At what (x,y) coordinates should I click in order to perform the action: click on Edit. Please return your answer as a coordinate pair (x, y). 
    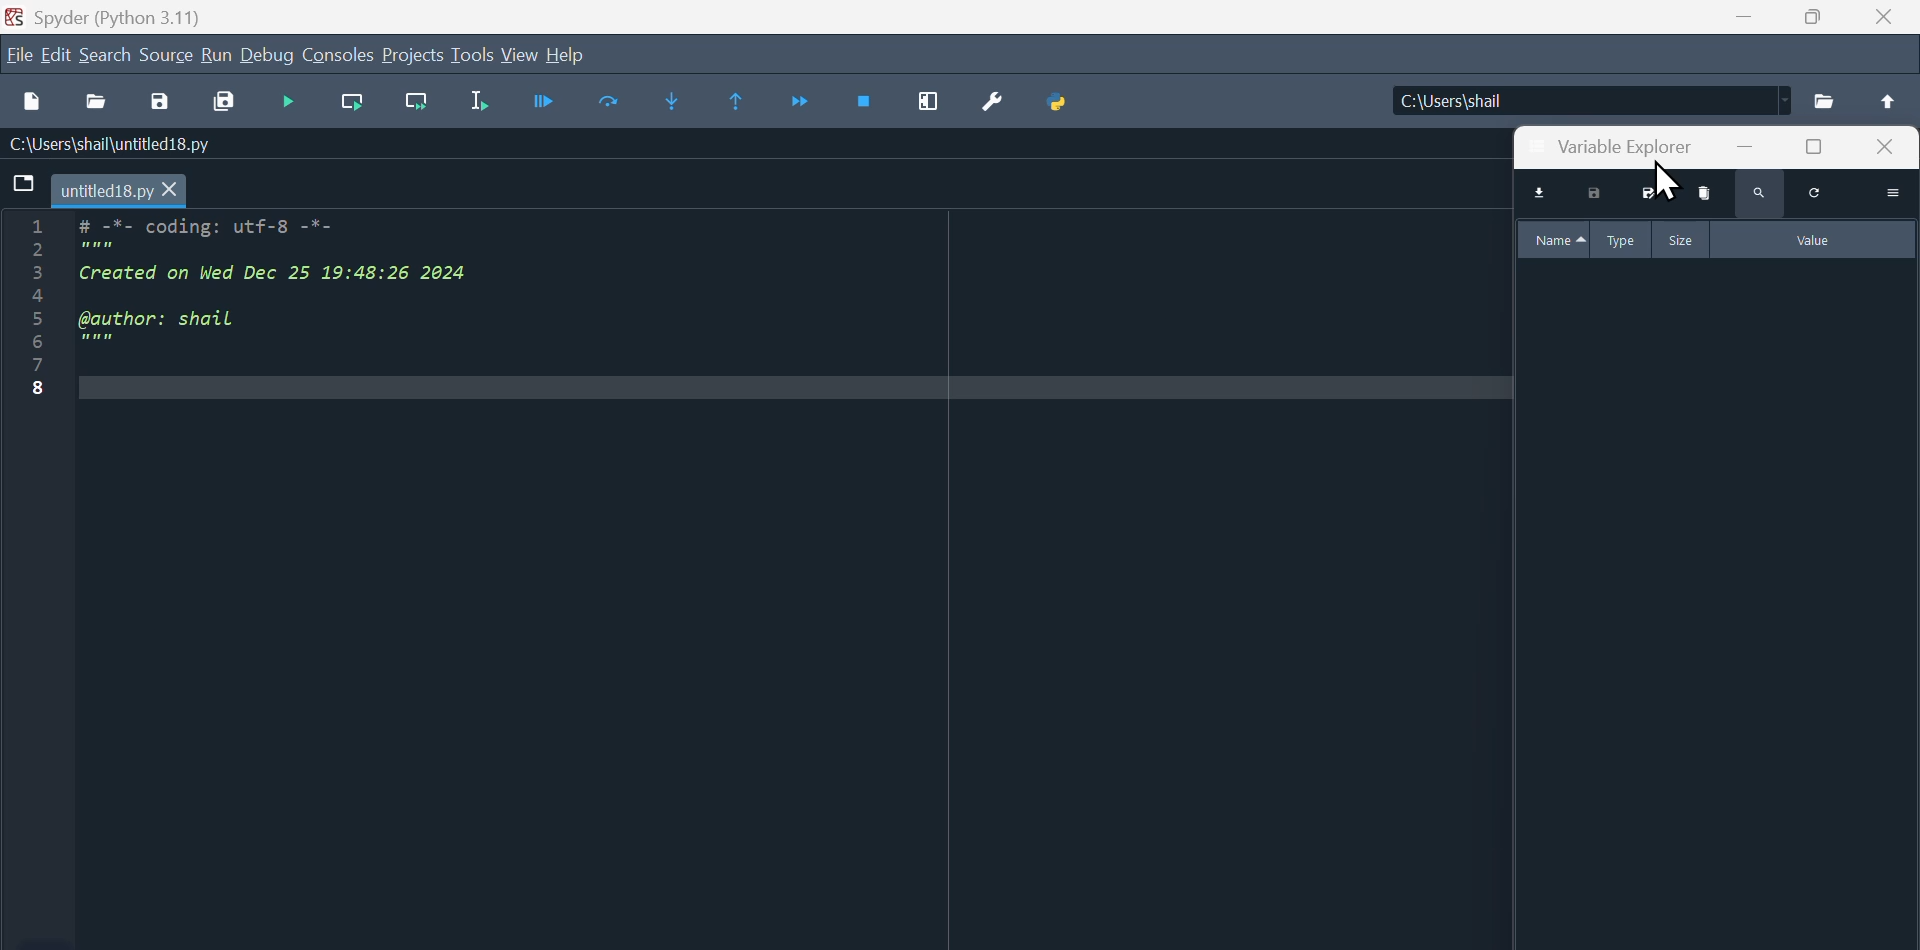
    Looking at the image, I should click on (57, 56).